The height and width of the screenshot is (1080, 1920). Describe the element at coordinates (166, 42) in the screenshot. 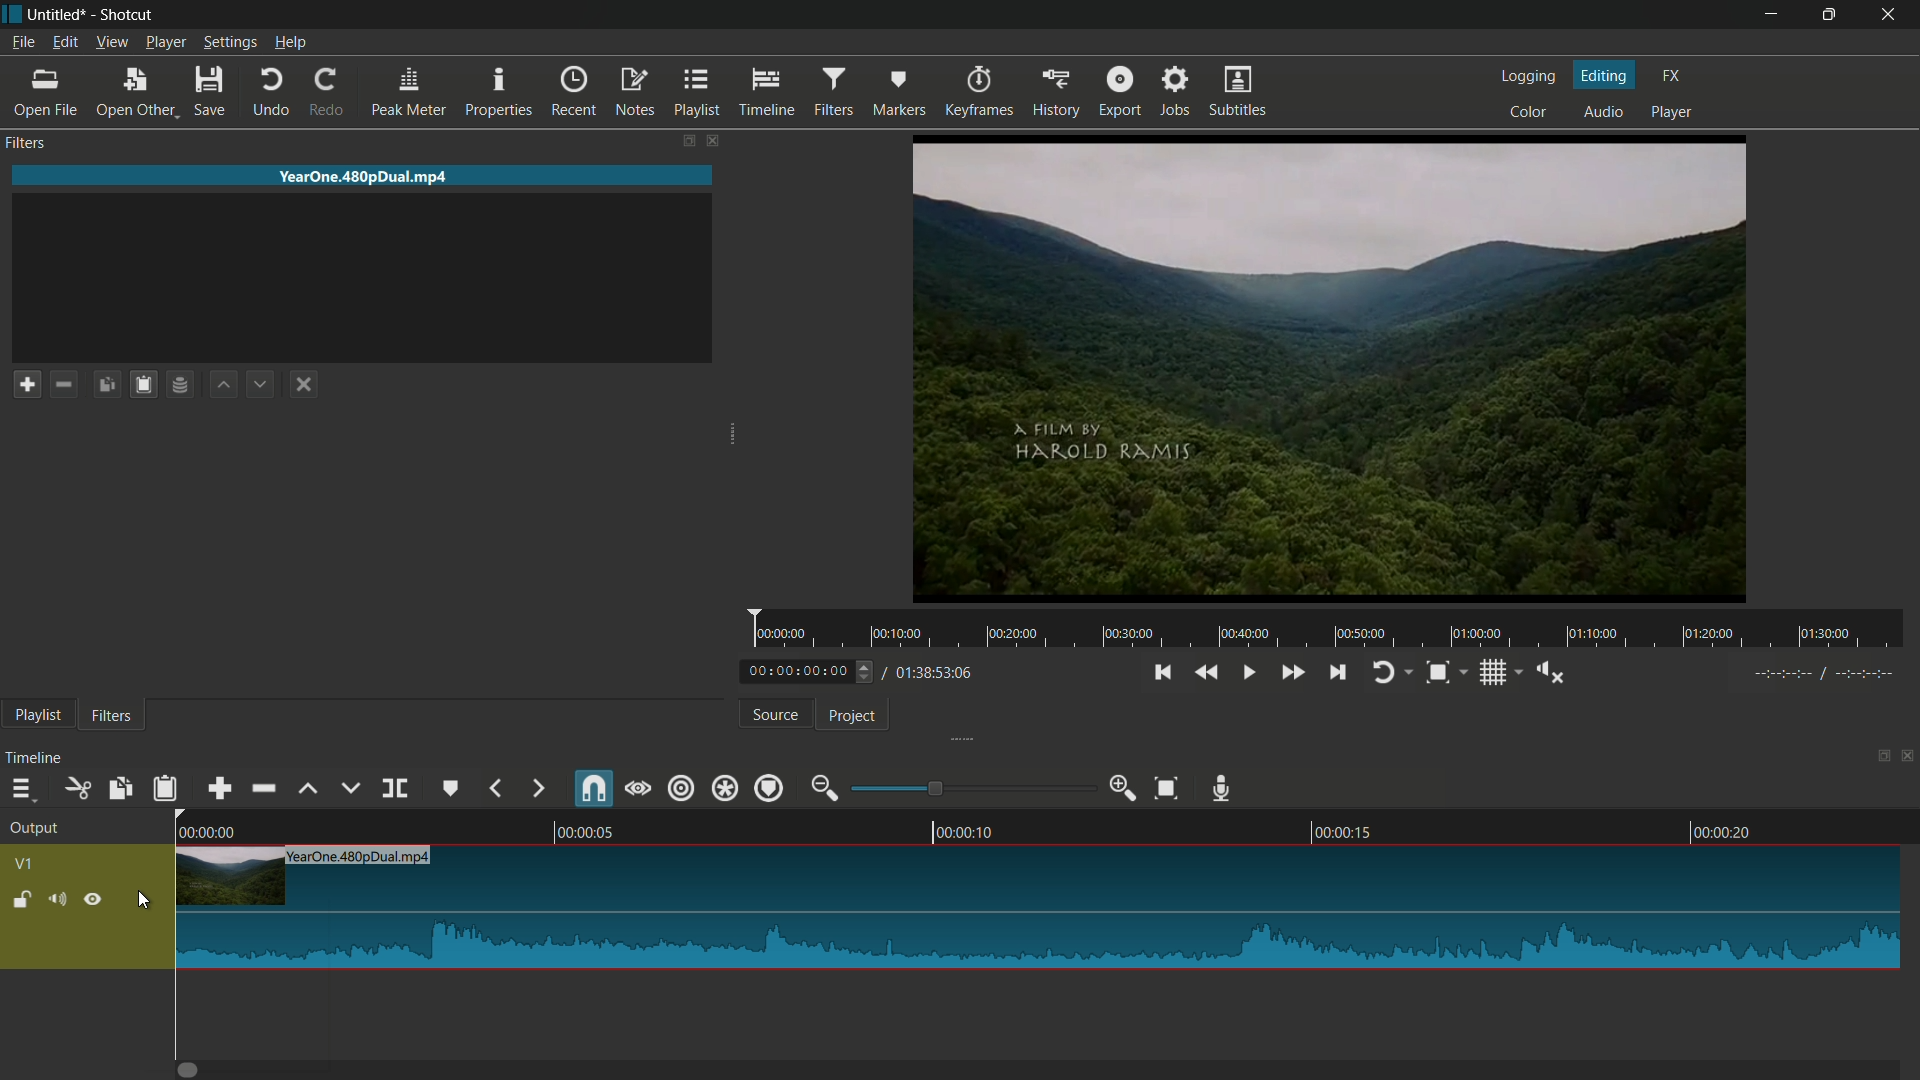

I see `player menu` at that location.